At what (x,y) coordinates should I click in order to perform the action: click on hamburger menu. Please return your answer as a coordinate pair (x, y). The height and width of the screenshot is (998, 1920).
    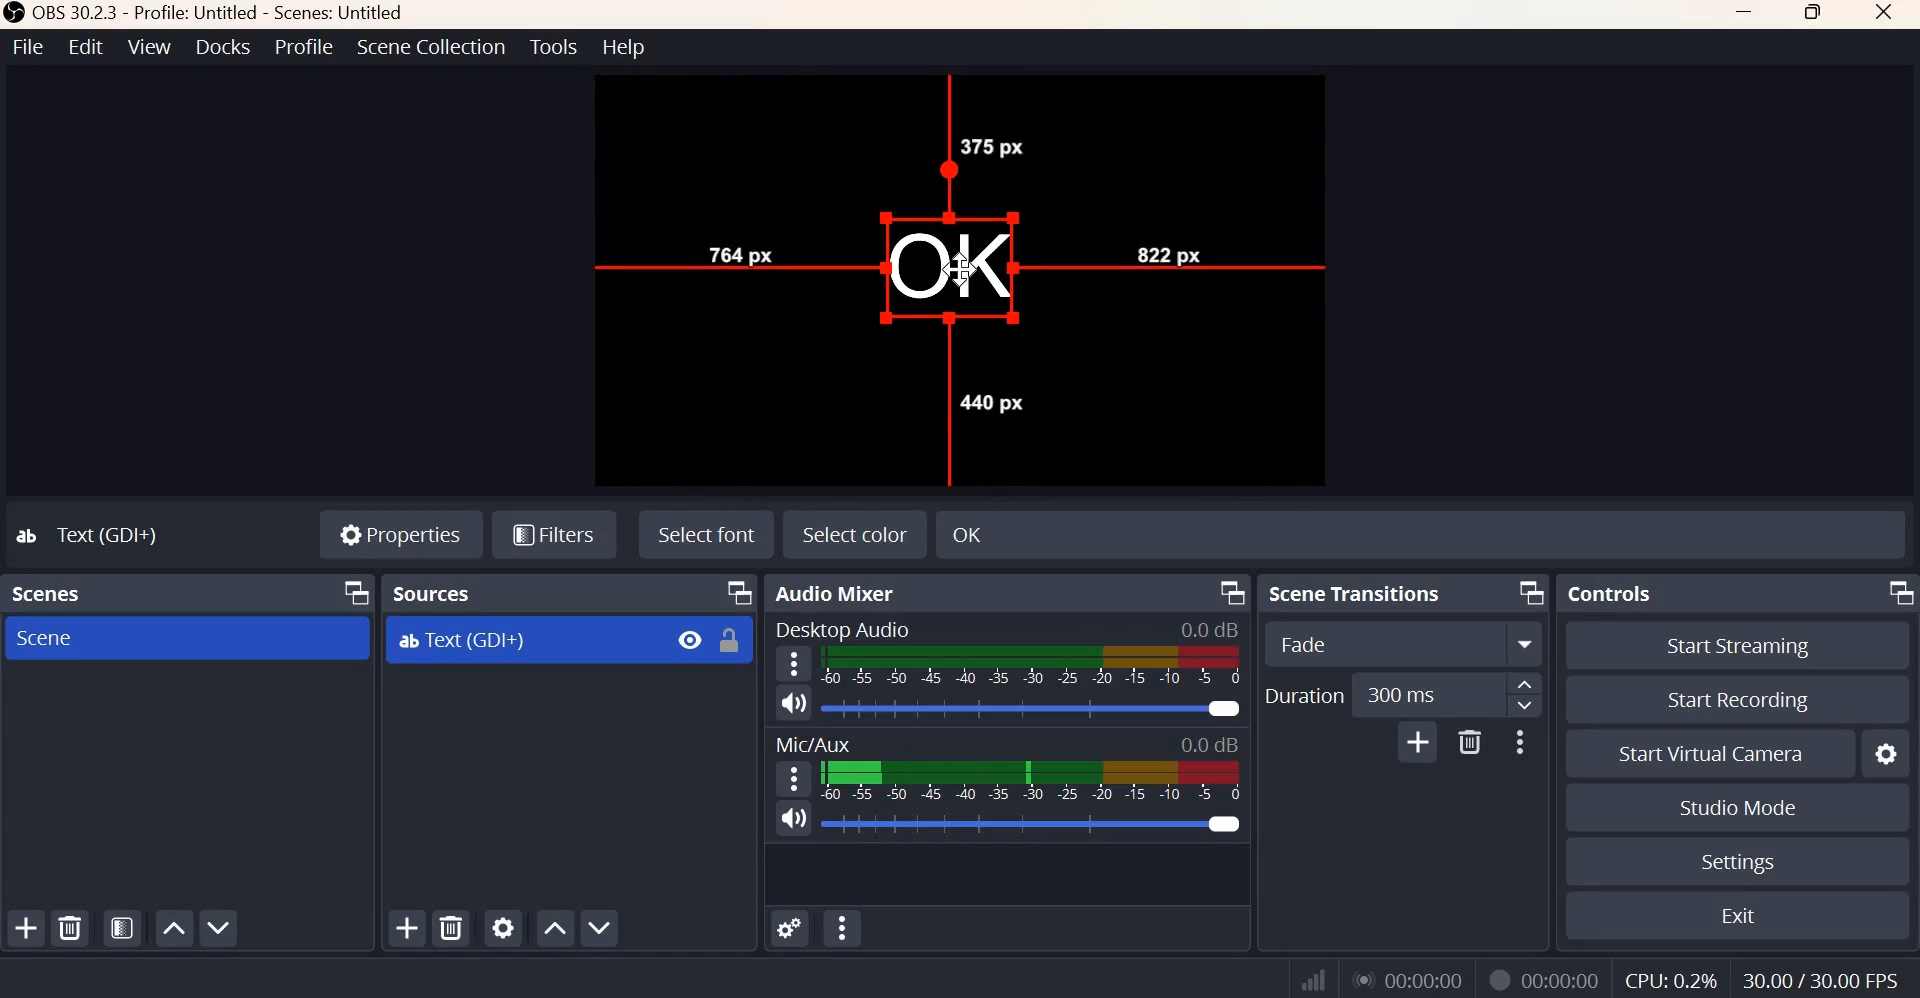
    Looking at the image, I should click on (791, 778).